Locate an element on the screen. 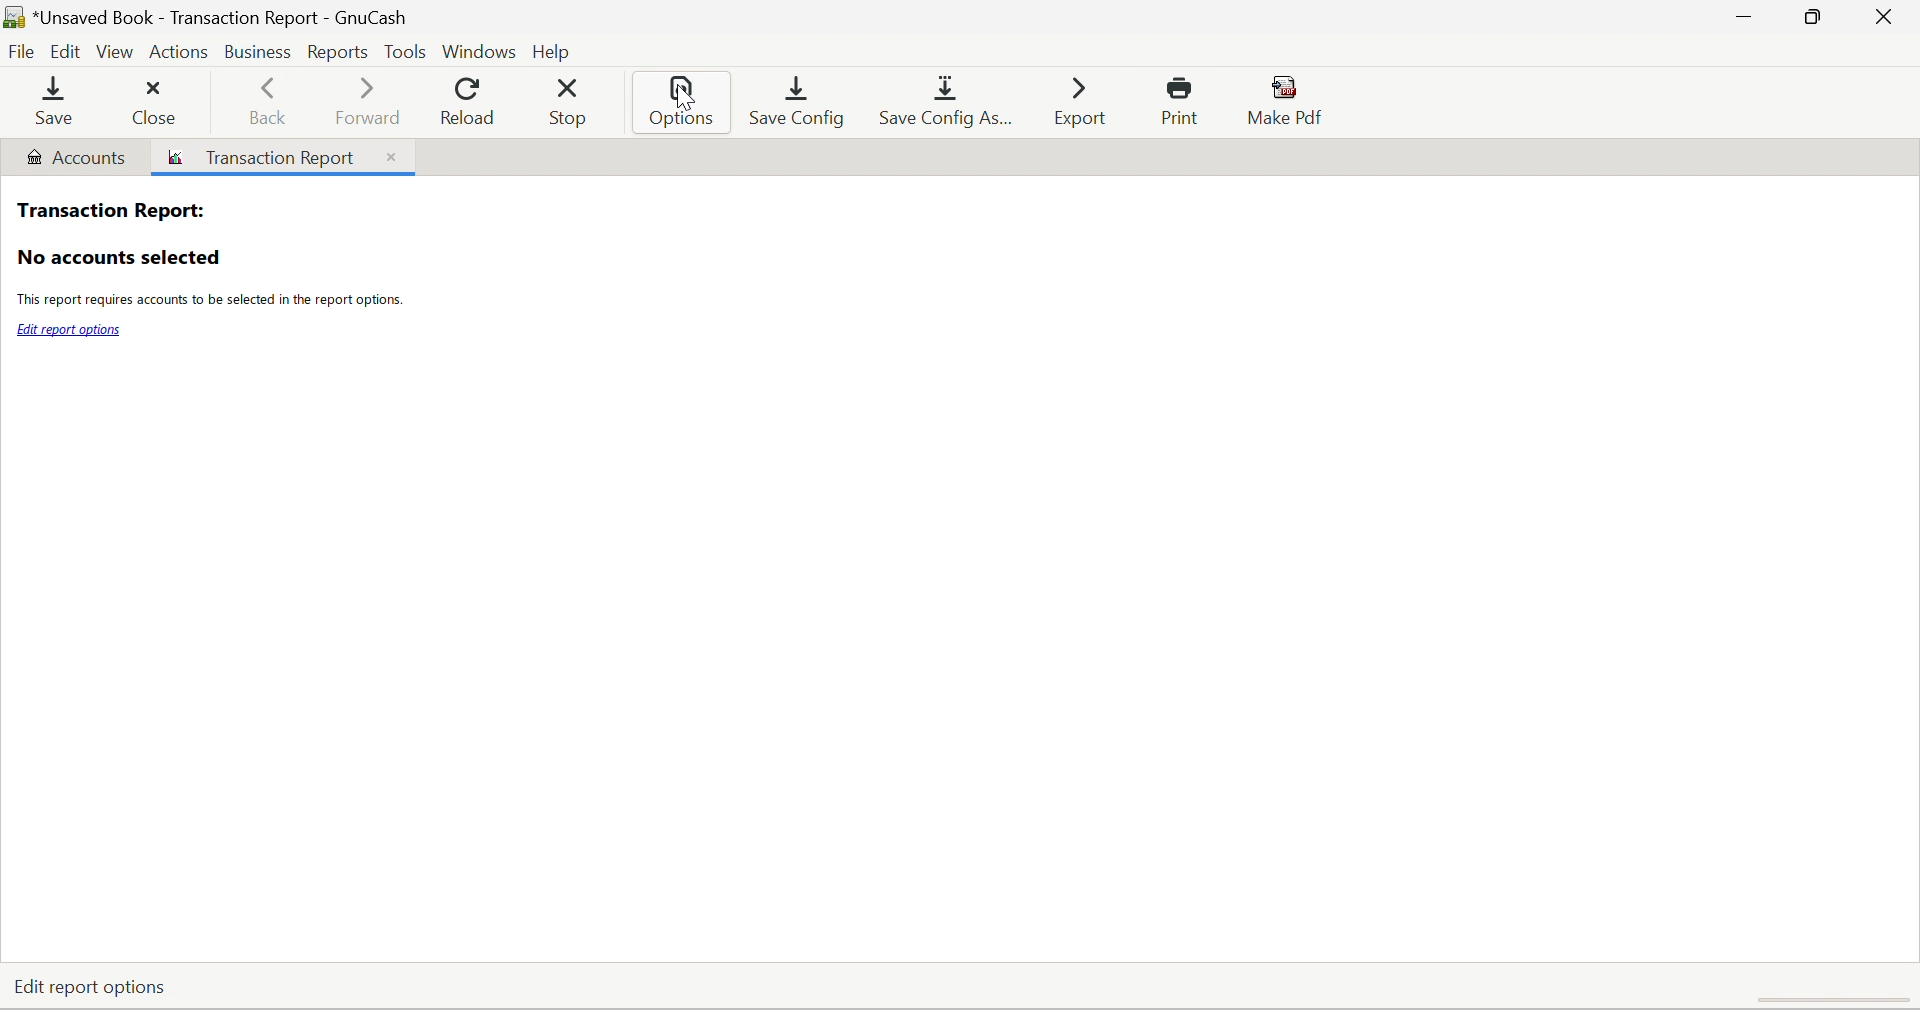 The width and height of the screenshot is (1920, 1010). Options is located at coordinates (685, 105).